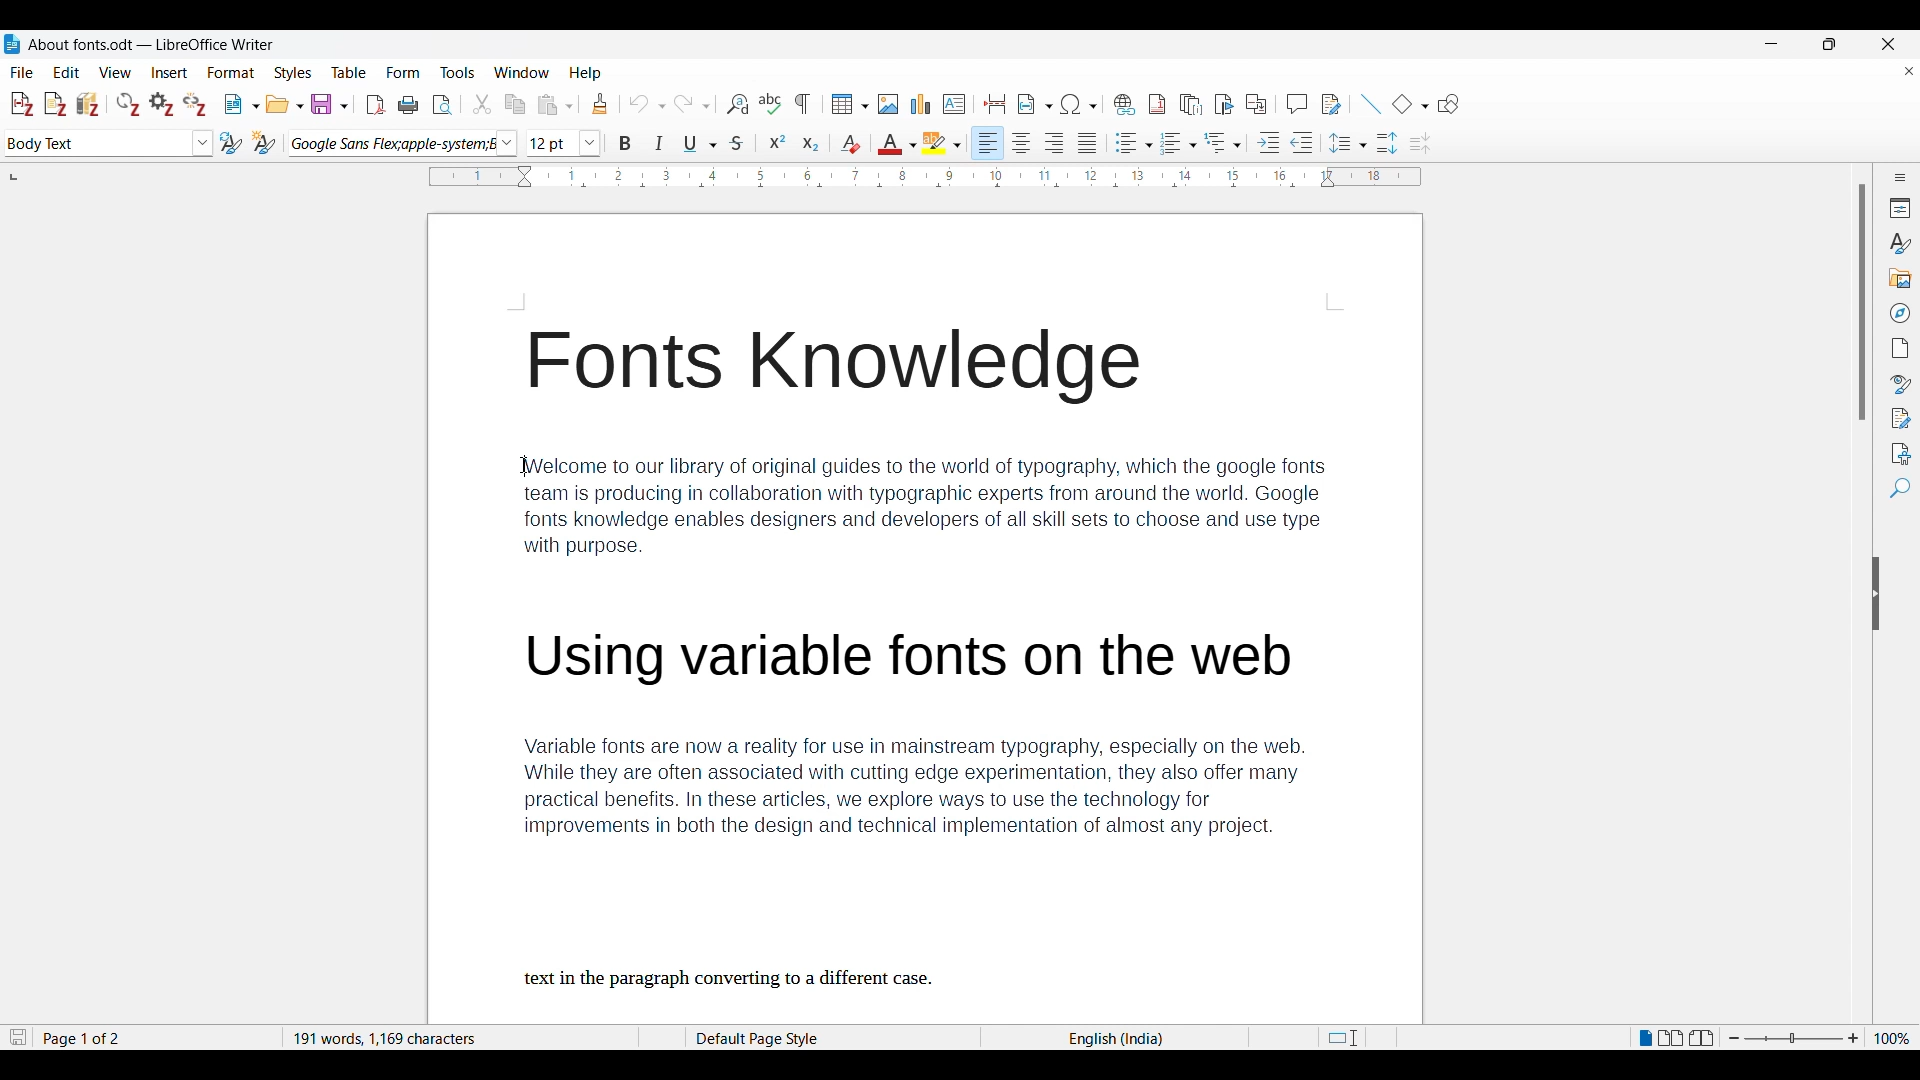  I want to click on Refresh, so click(128, 104).